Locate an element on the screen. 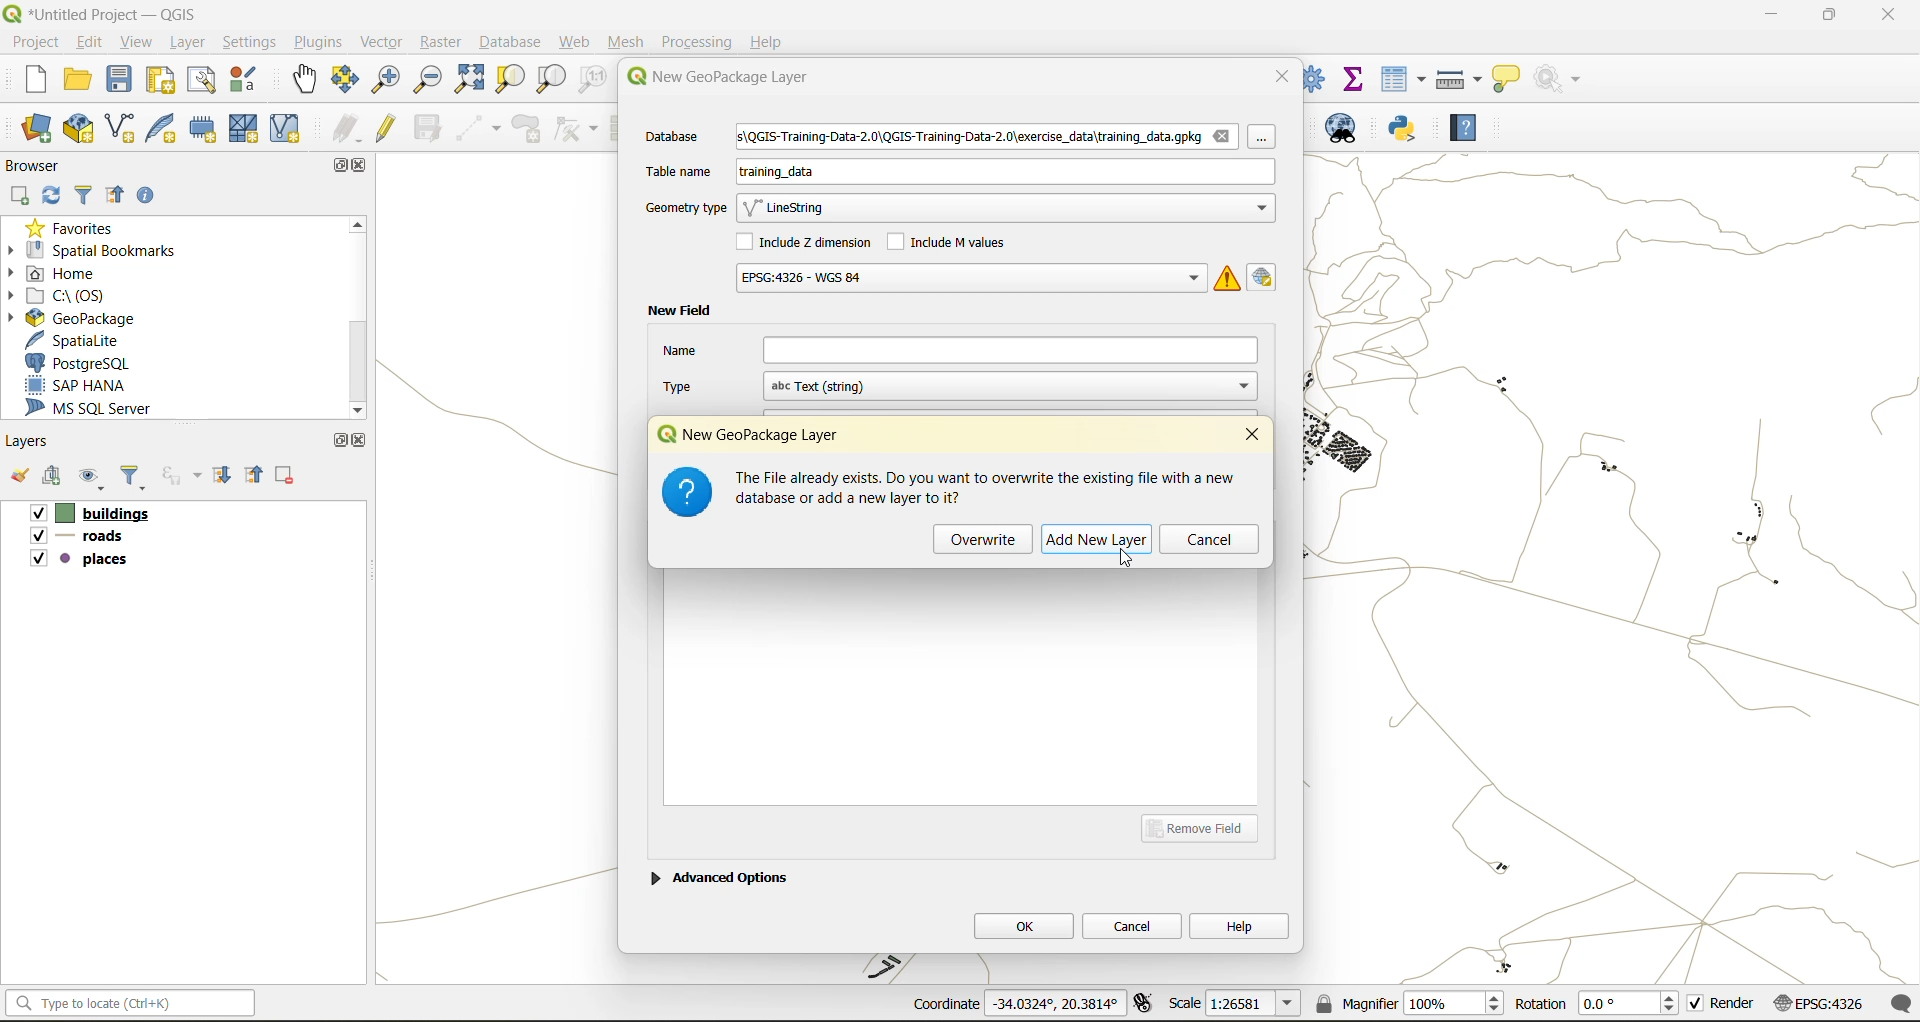 The width and height of the screenshot is (1920, 1022). collapse all is located at coordinates (257, 474).